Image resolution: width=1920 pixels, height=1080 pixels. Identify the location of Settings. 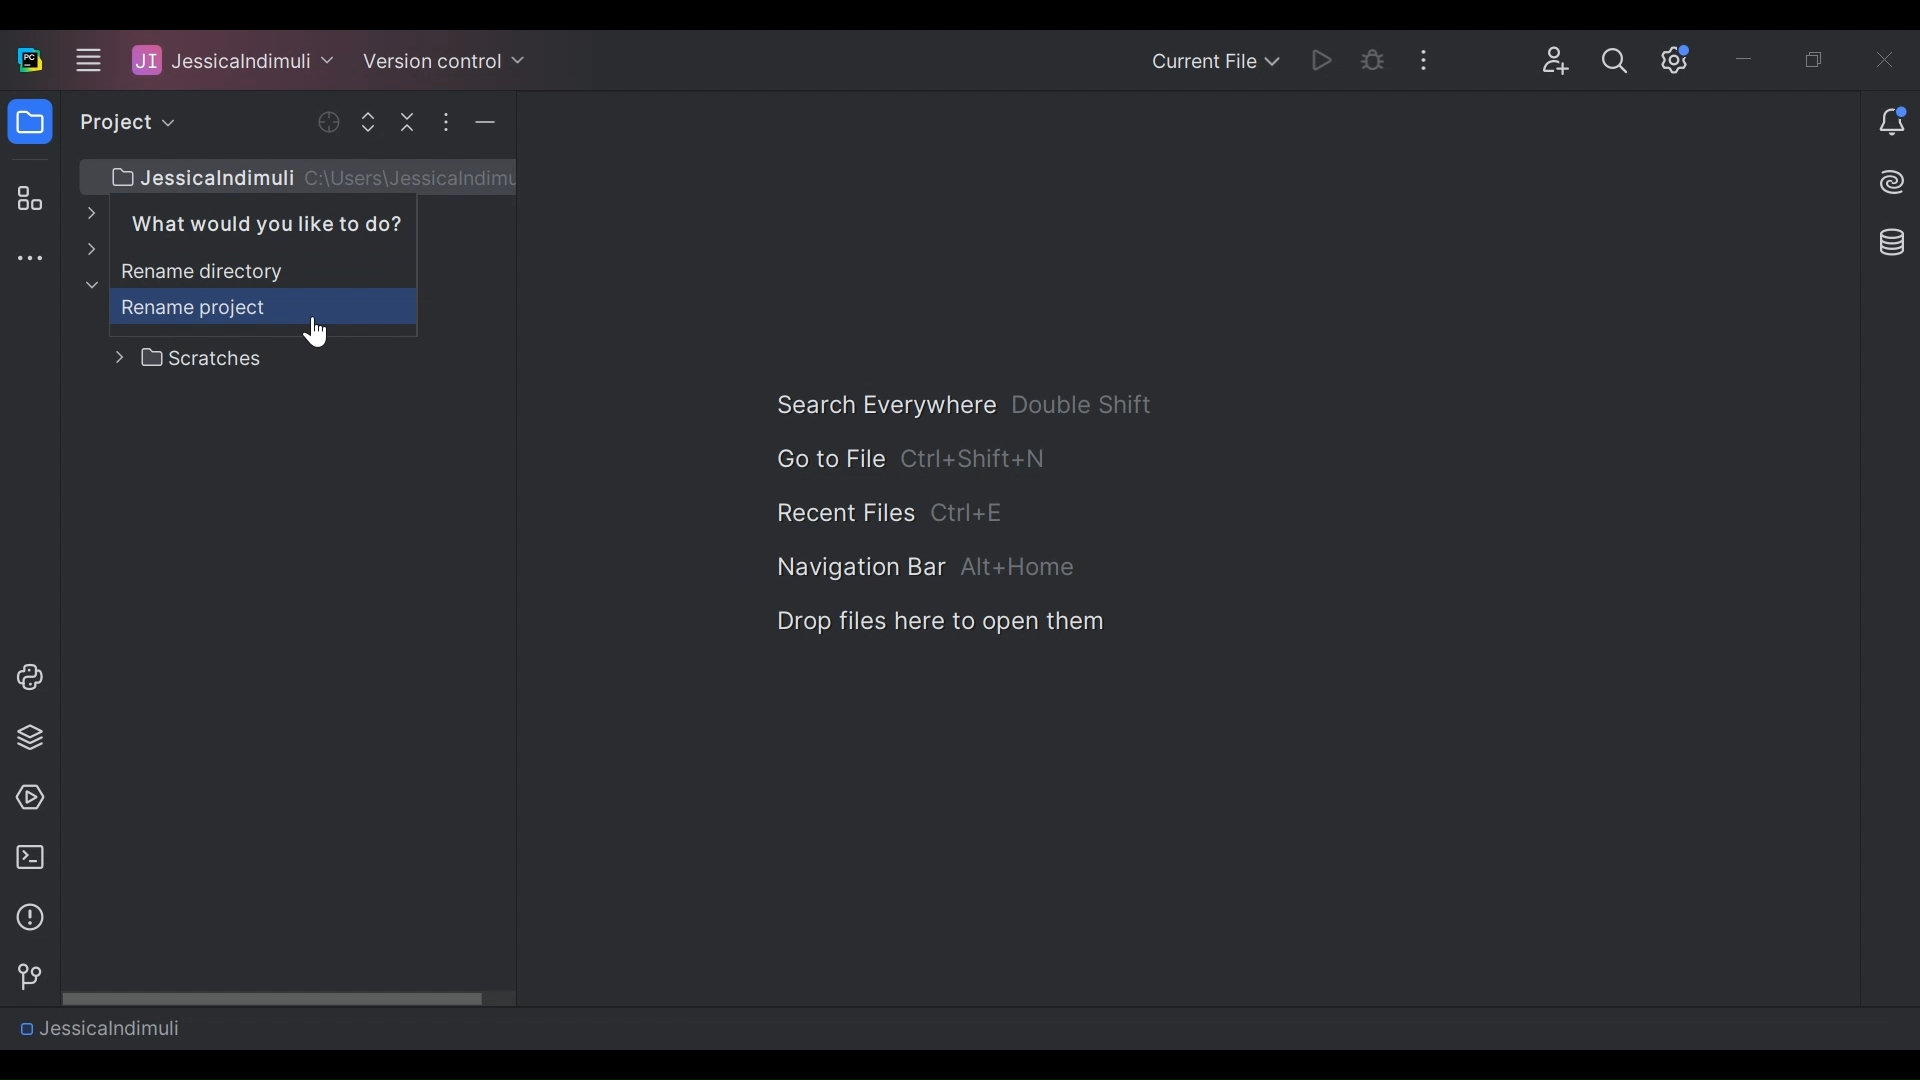
(1676, 60).